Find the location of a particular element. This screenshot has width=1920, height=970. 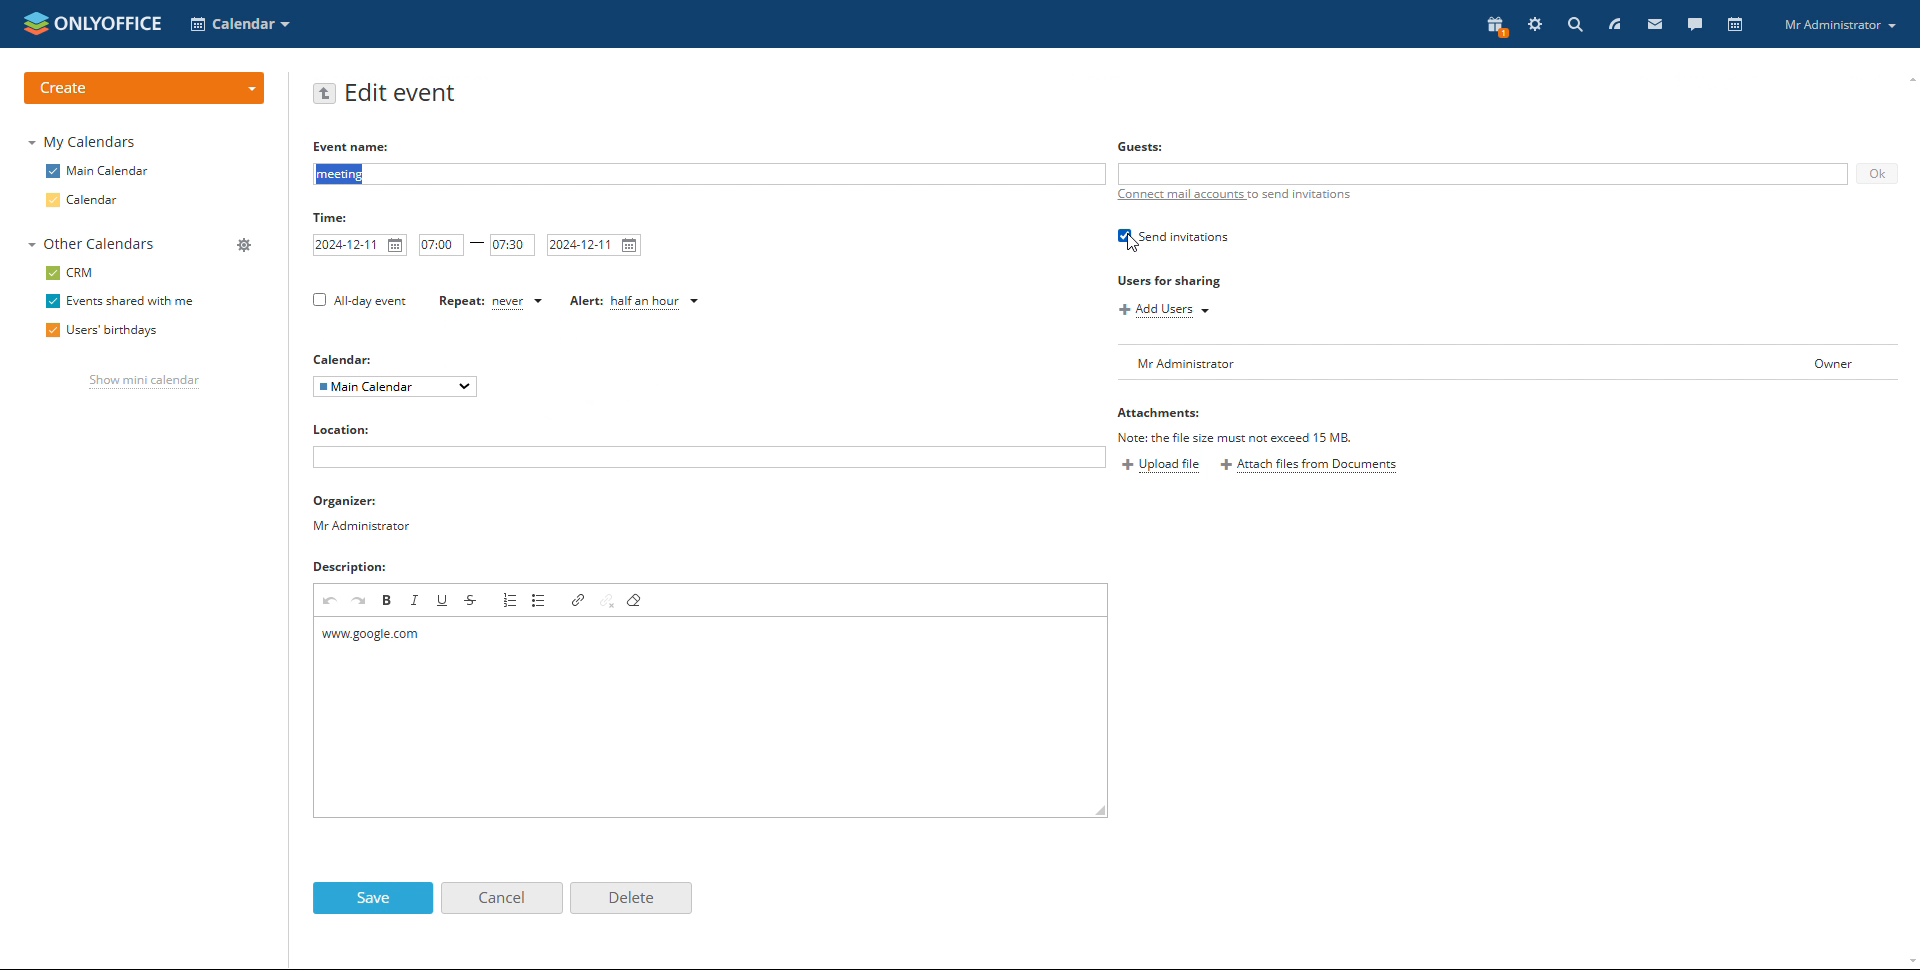

save is located at coordinates (374, 898).